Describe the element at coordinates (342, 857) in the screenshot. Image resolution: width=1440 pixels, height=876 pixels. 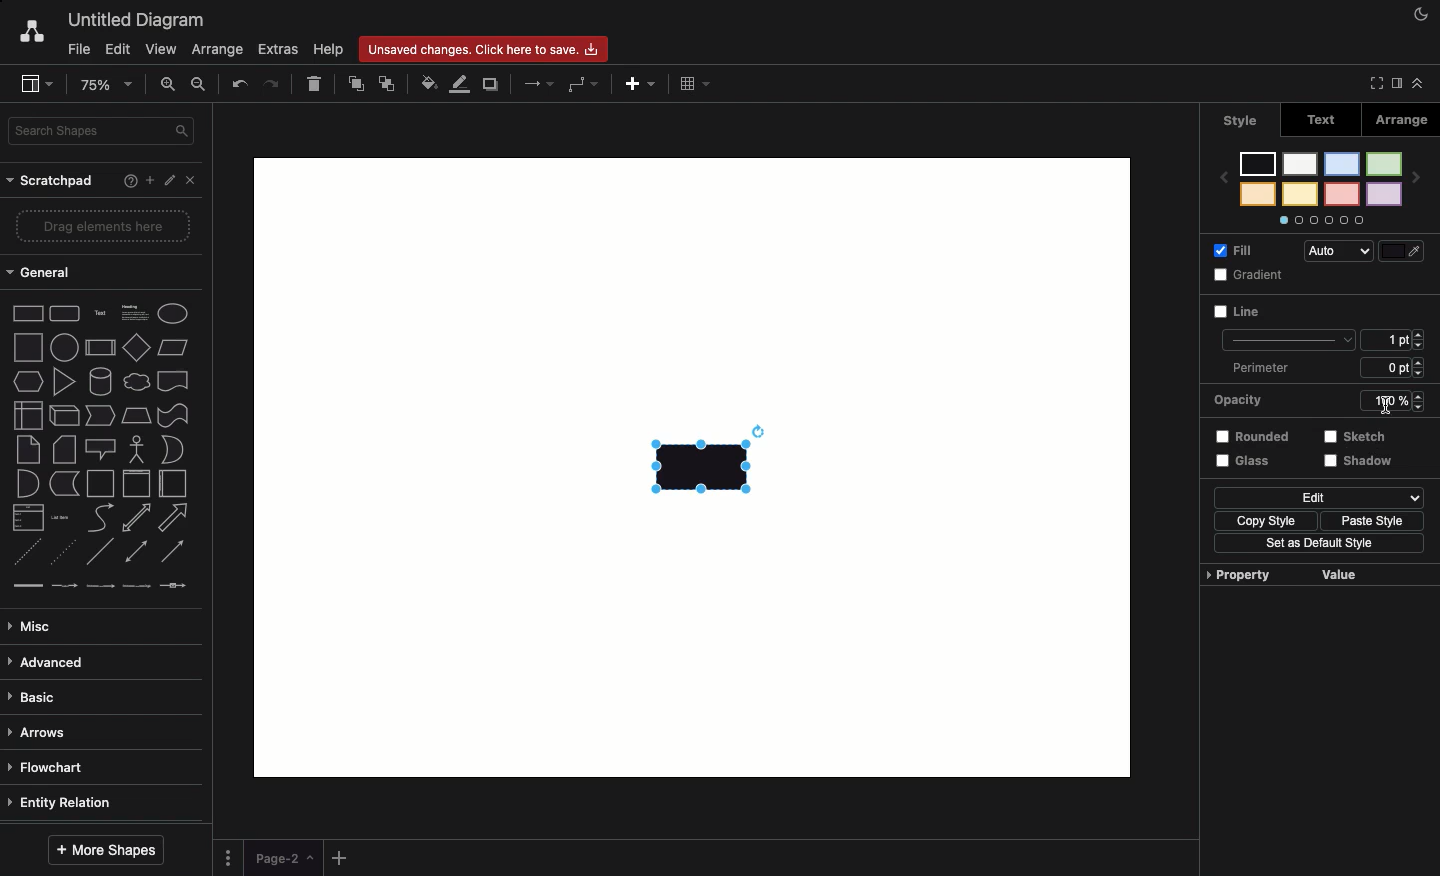
I see `Add` at that location.